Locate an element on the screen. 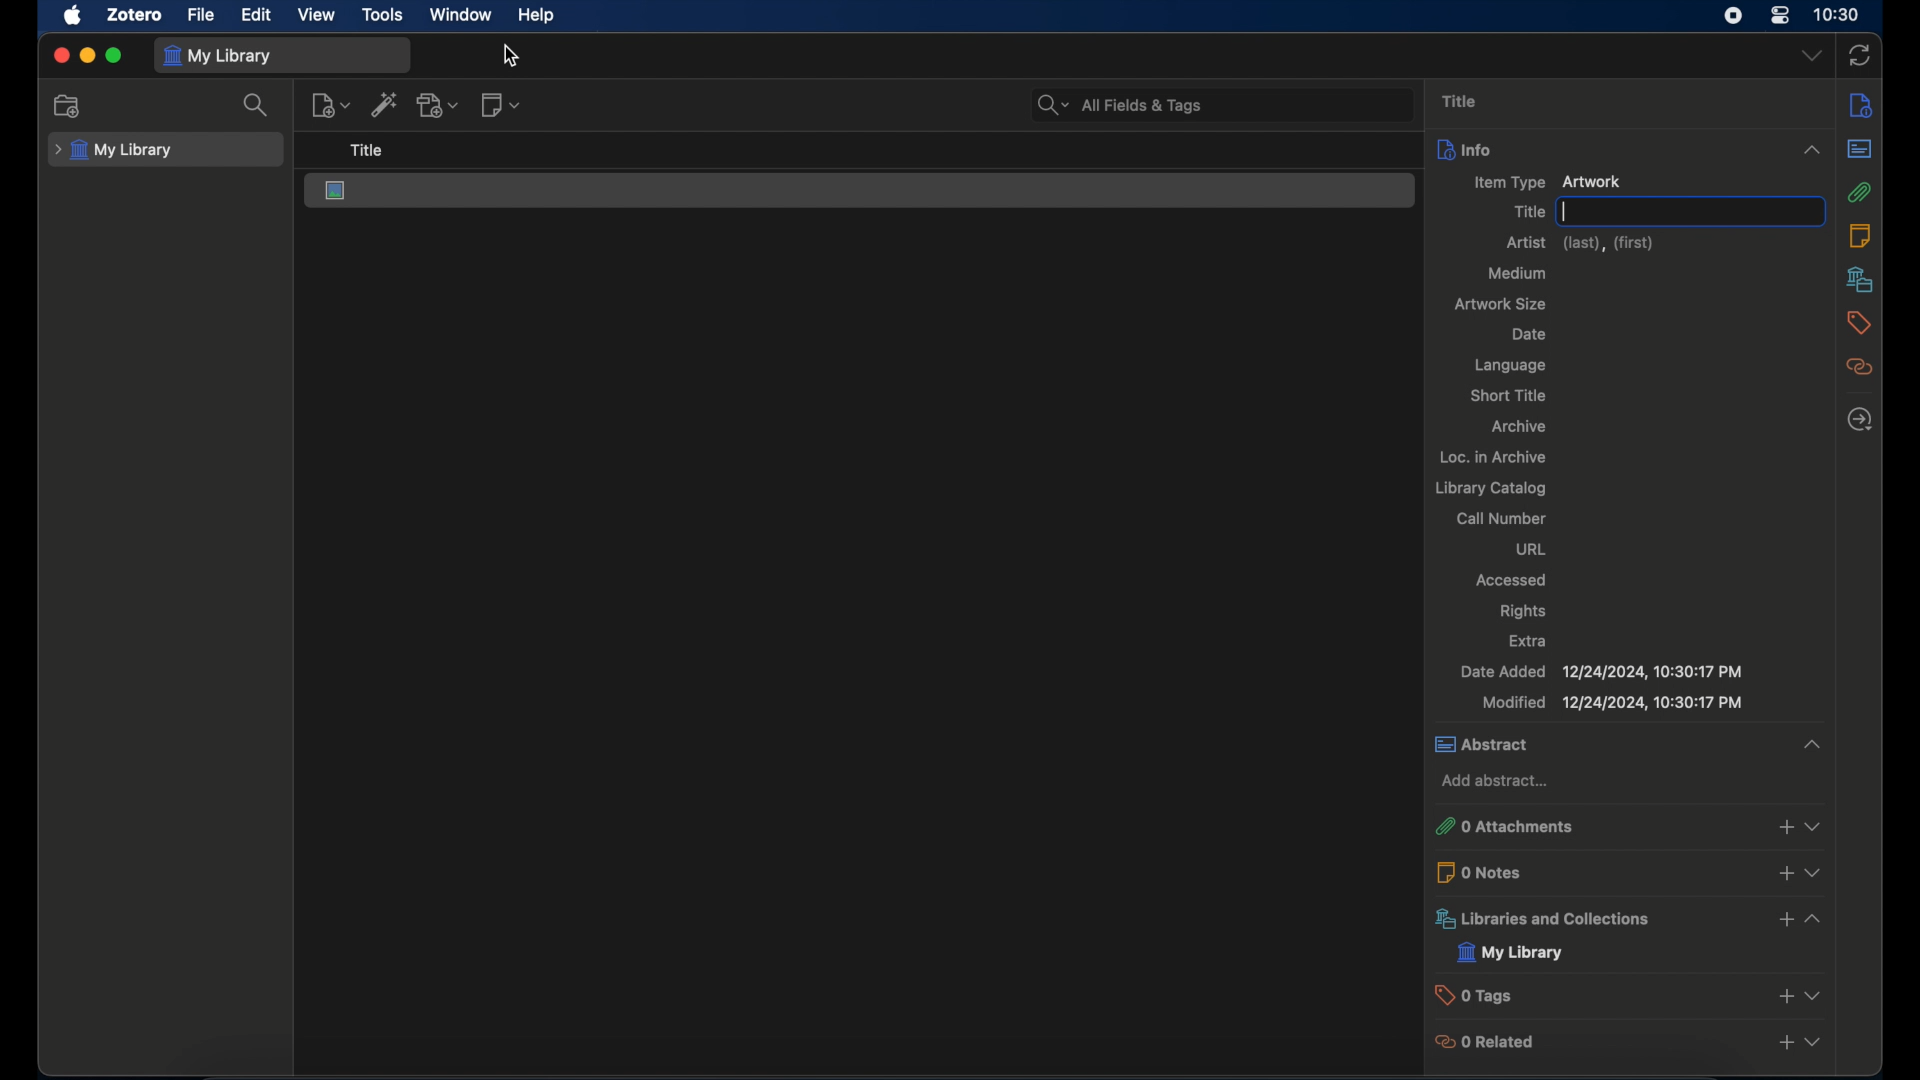 The image size is (1920, 1080). archive is located at coordinates (1519, 427).